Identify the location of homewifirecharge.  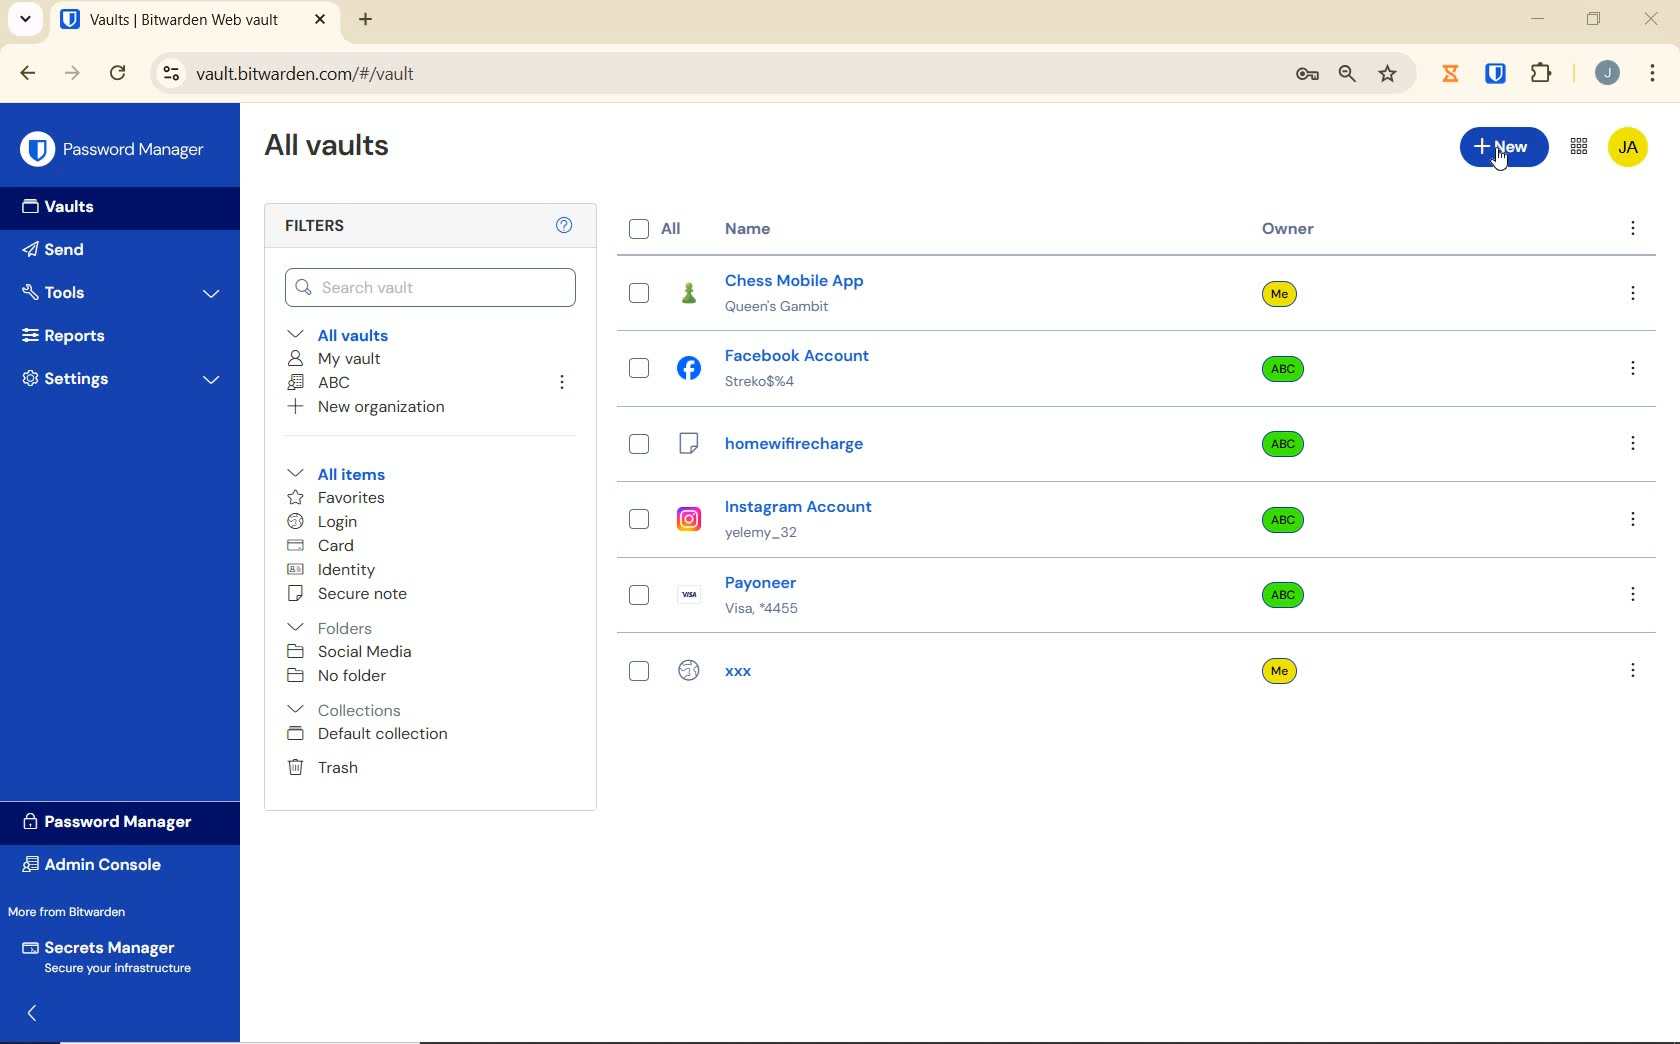
(919, 441).